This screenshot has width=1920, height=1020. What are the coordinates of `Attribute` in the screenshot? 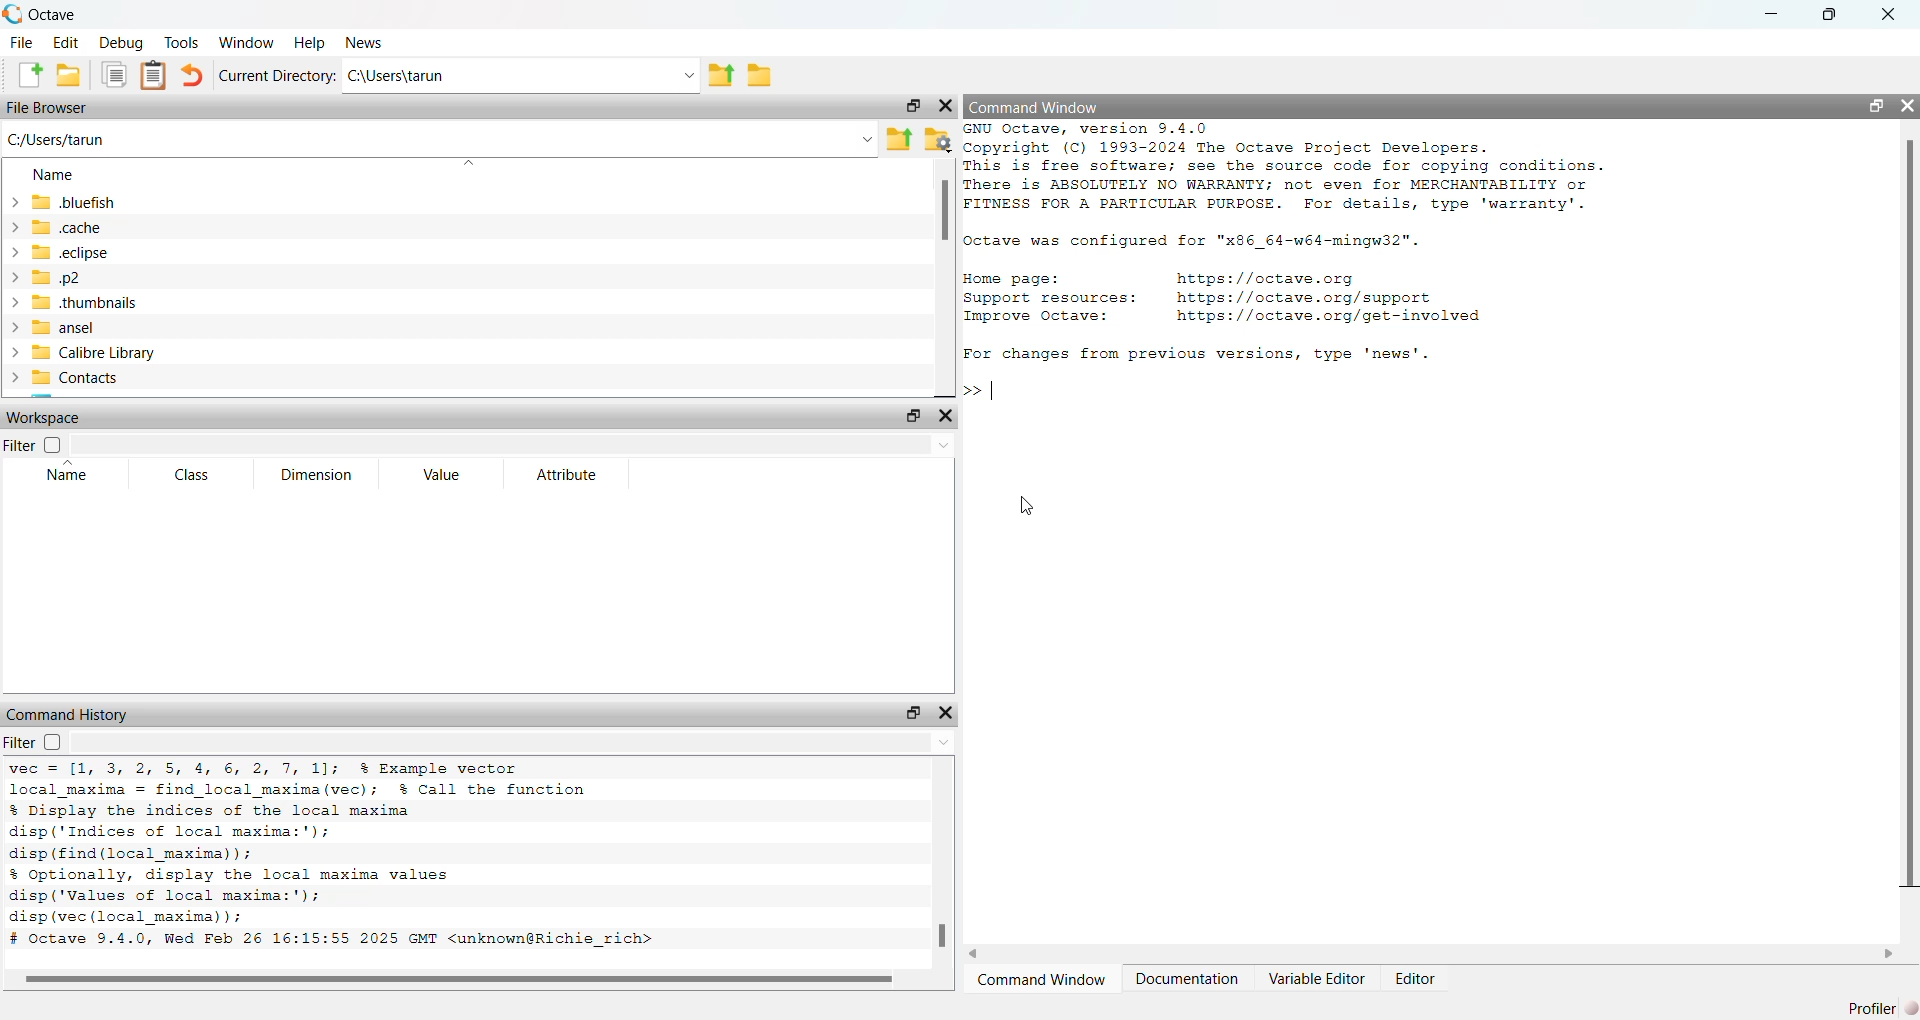 It's located at (564, 474).